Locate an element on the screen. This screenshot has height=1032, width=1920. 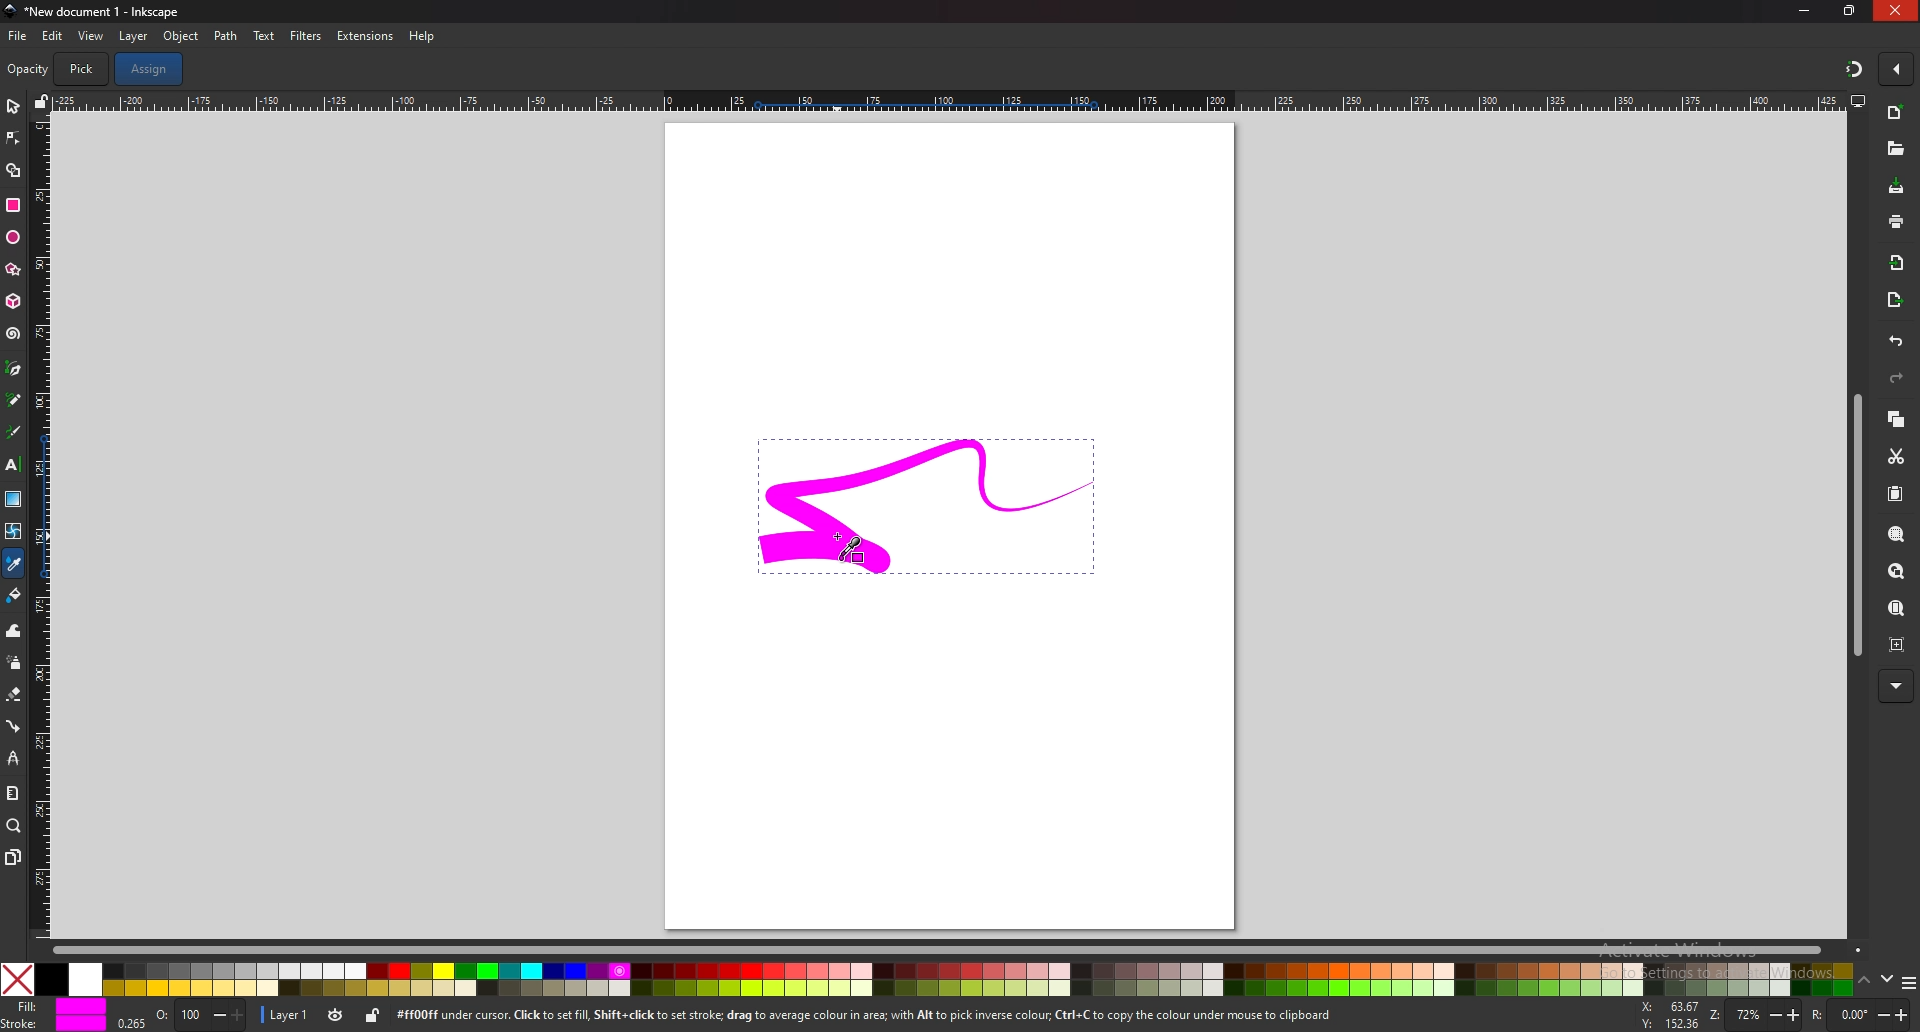
0.265 is located at coordinates (132, 1020).